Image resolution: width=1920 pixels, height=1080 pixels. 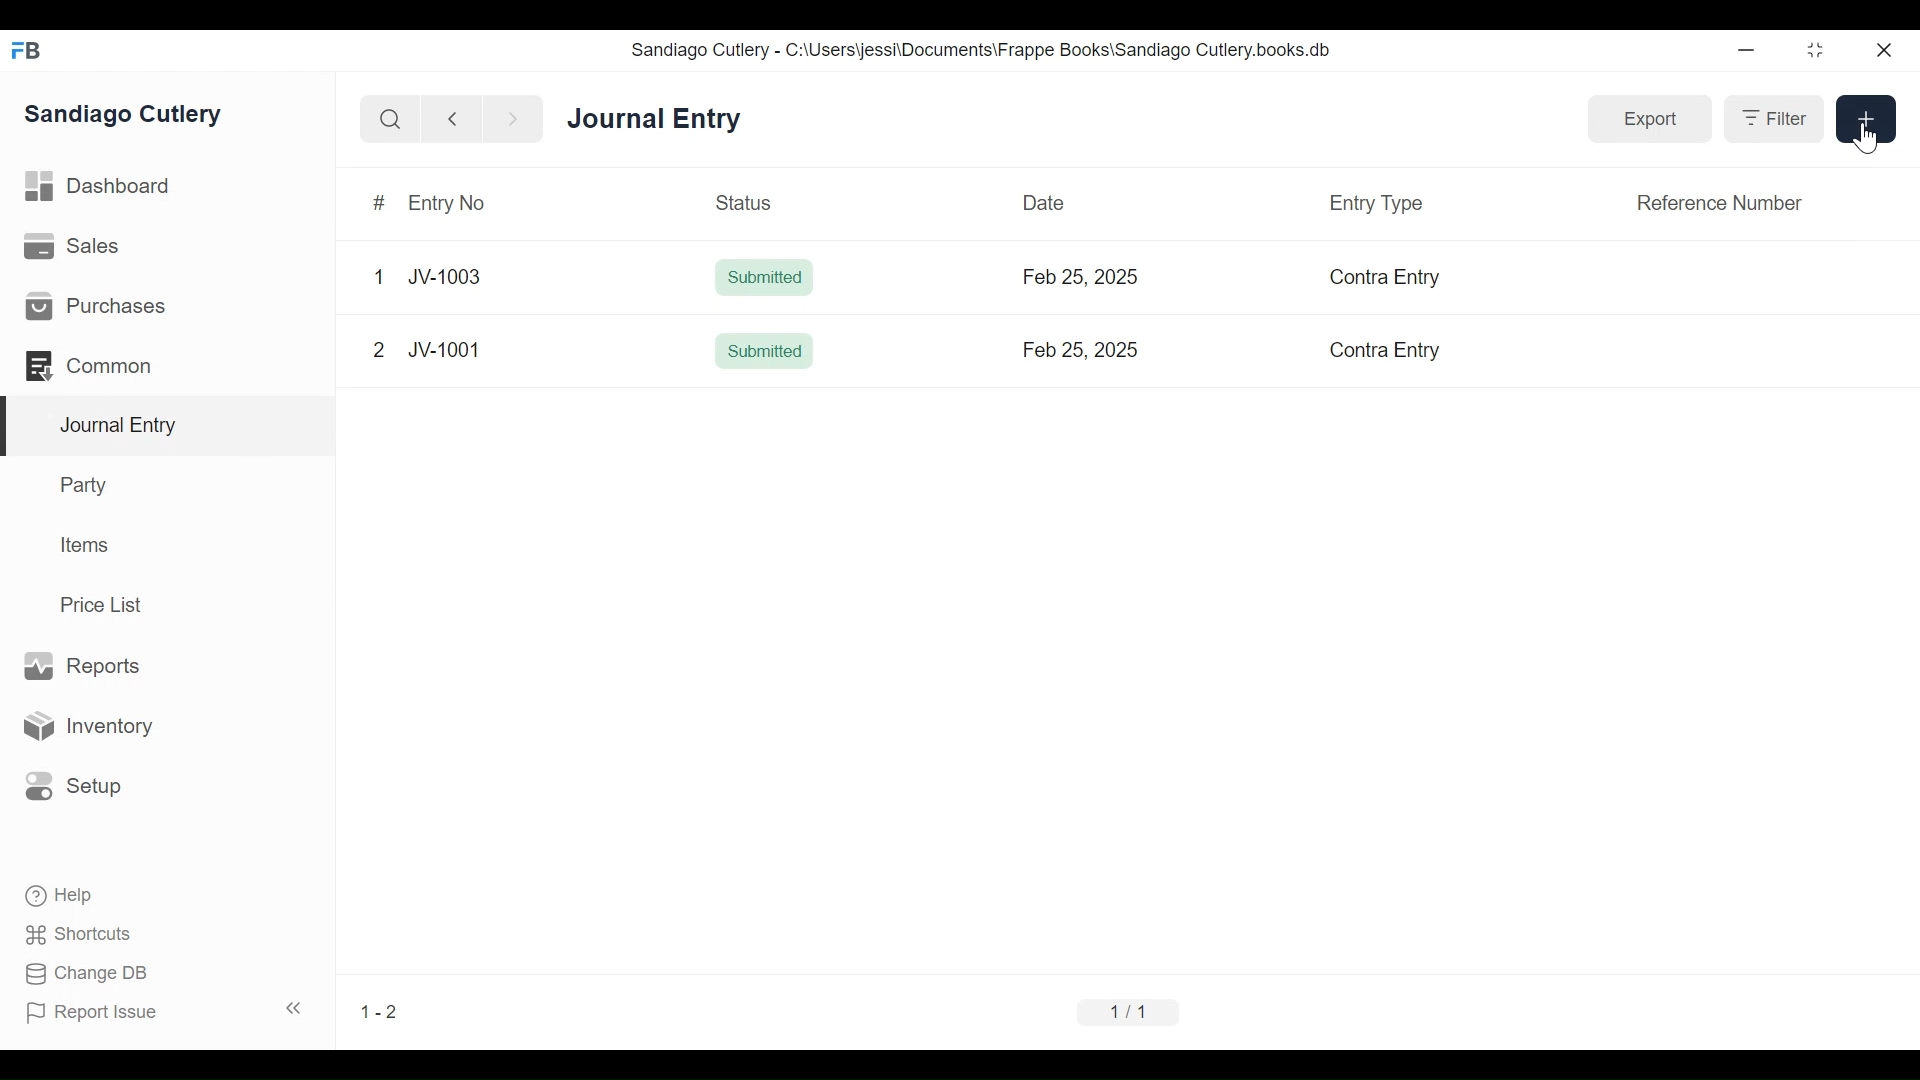 What do you see at coordinates (1045, 202) in the screenshot?
I see `Date` at bounding box center [1045, 202].